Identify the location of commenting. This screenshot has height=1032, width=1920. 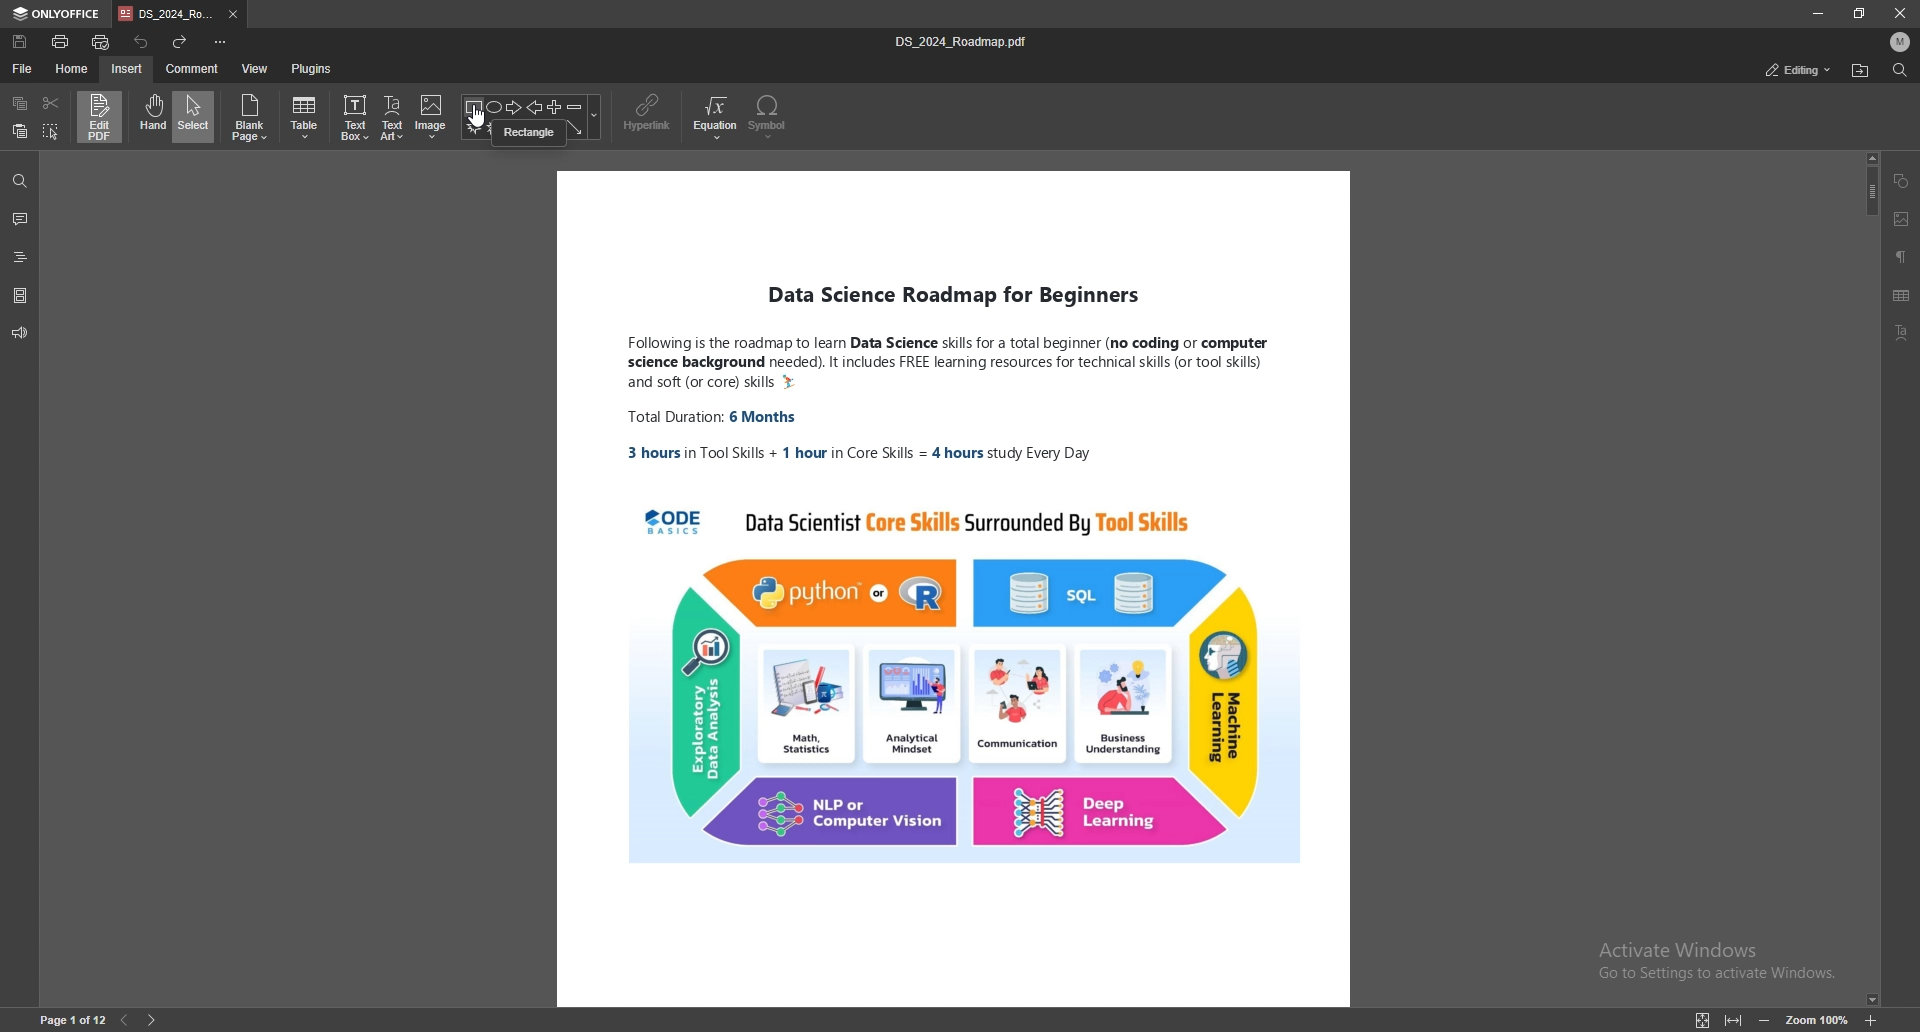
(1783, 69).